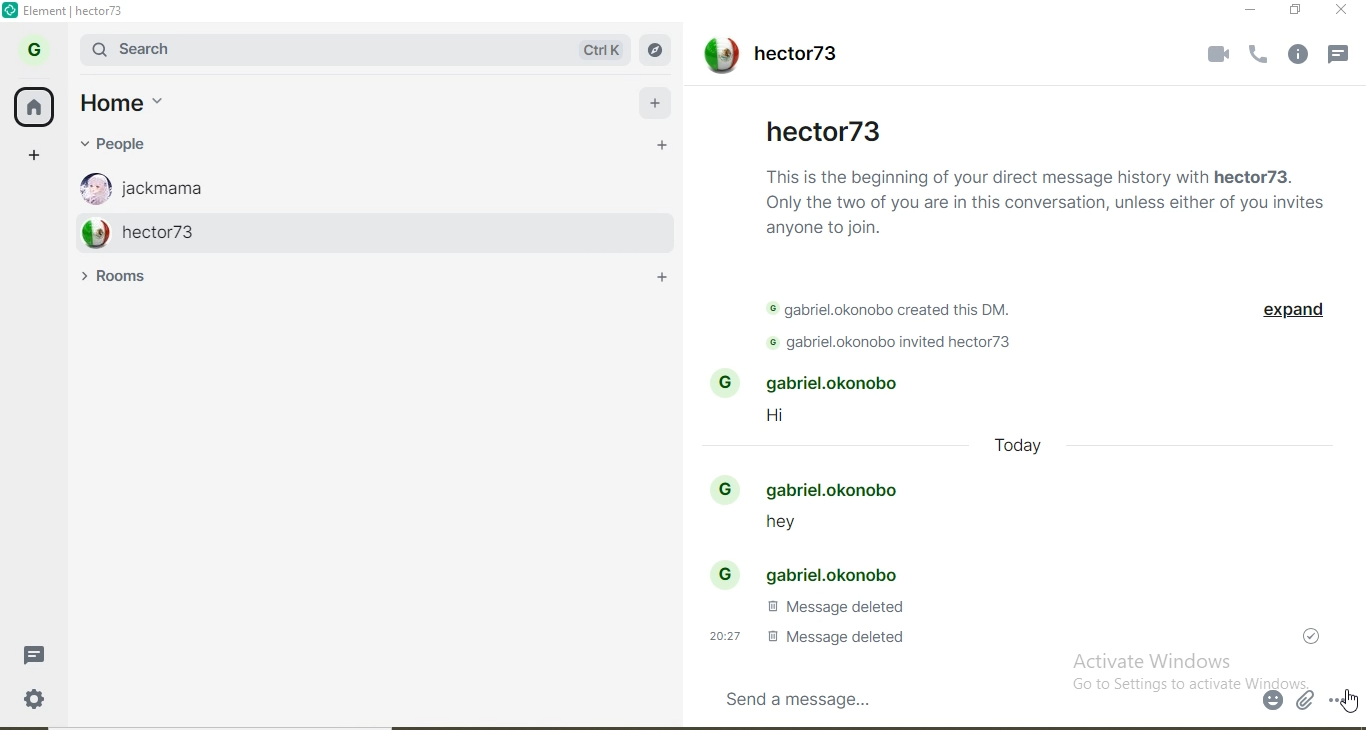 Image resolution: width=1366 pixels, height=730 pixels. What do you see at coordinates (1213, 53) in the screenshot?
I see `video call` at bounding box center [1213, 53].